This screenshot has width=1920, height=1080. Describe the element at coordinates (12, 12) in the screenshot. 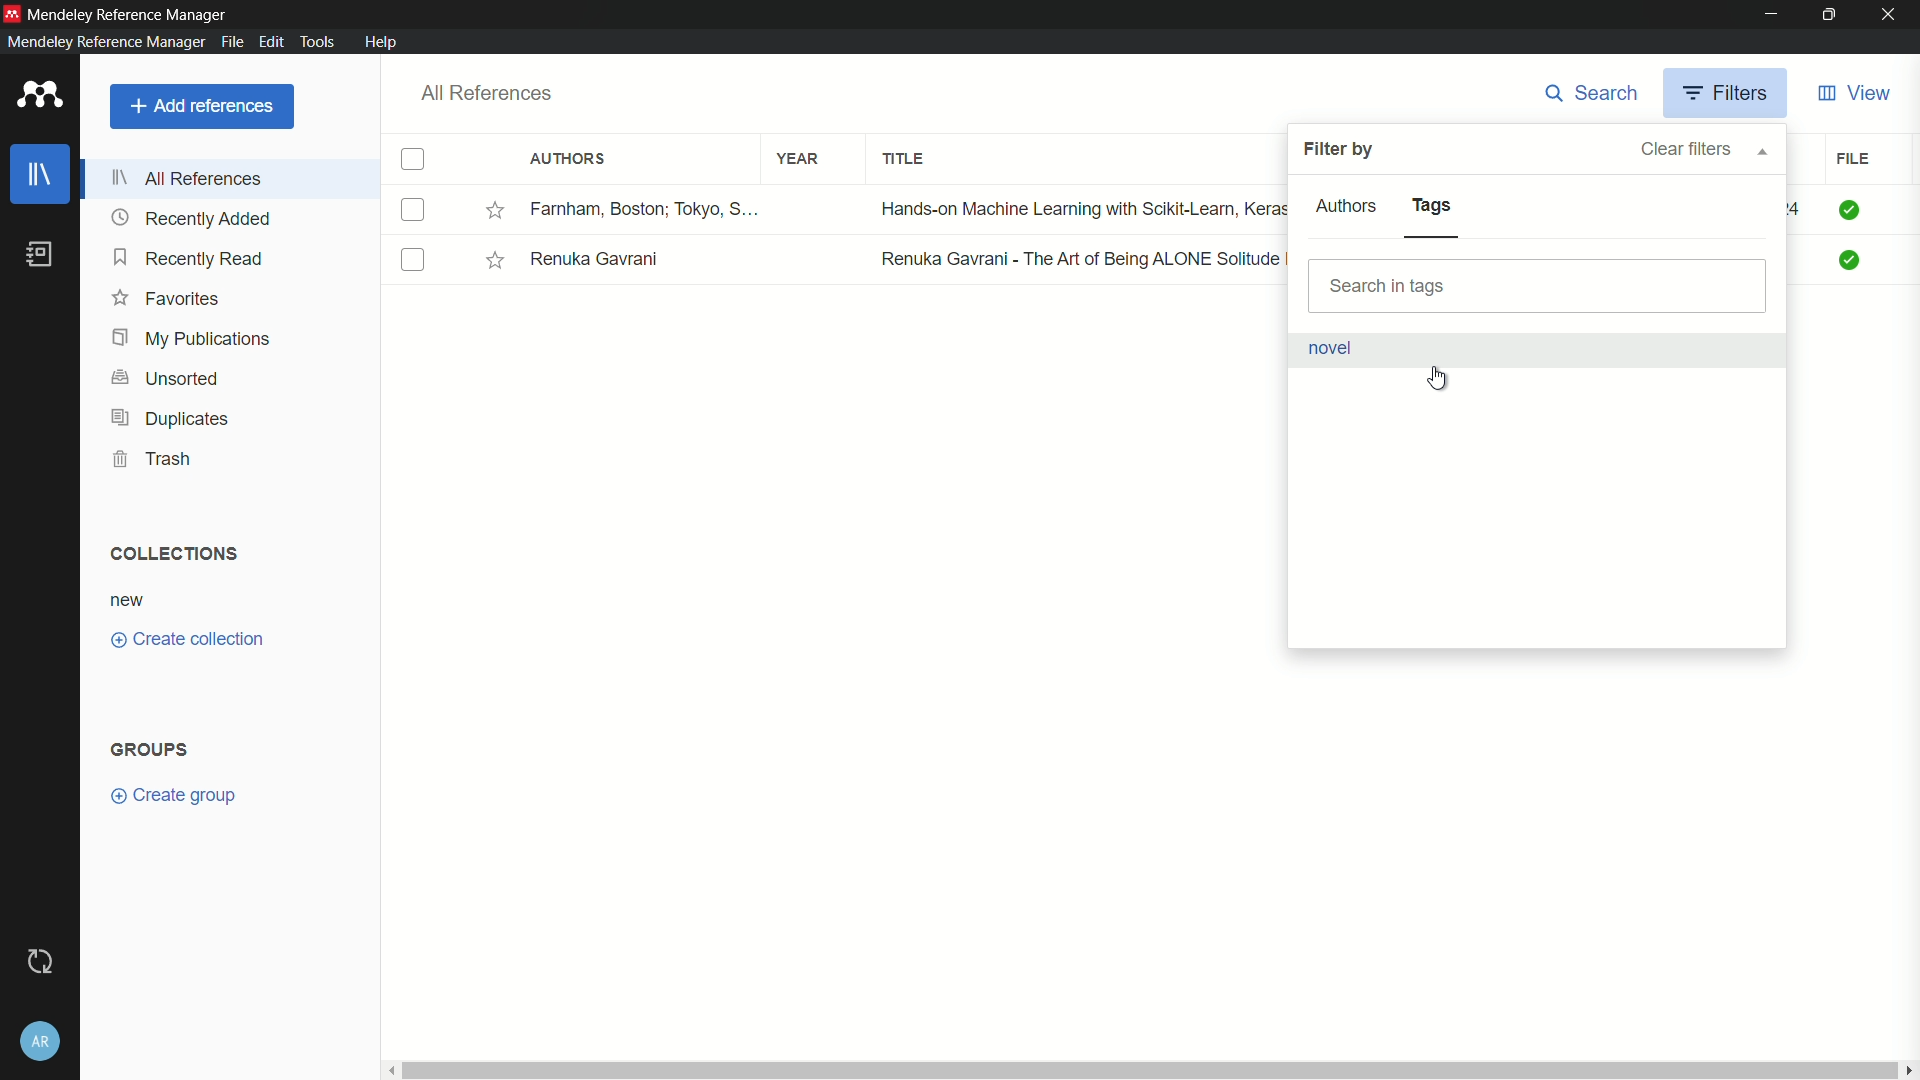

I see `app icon` at that location.